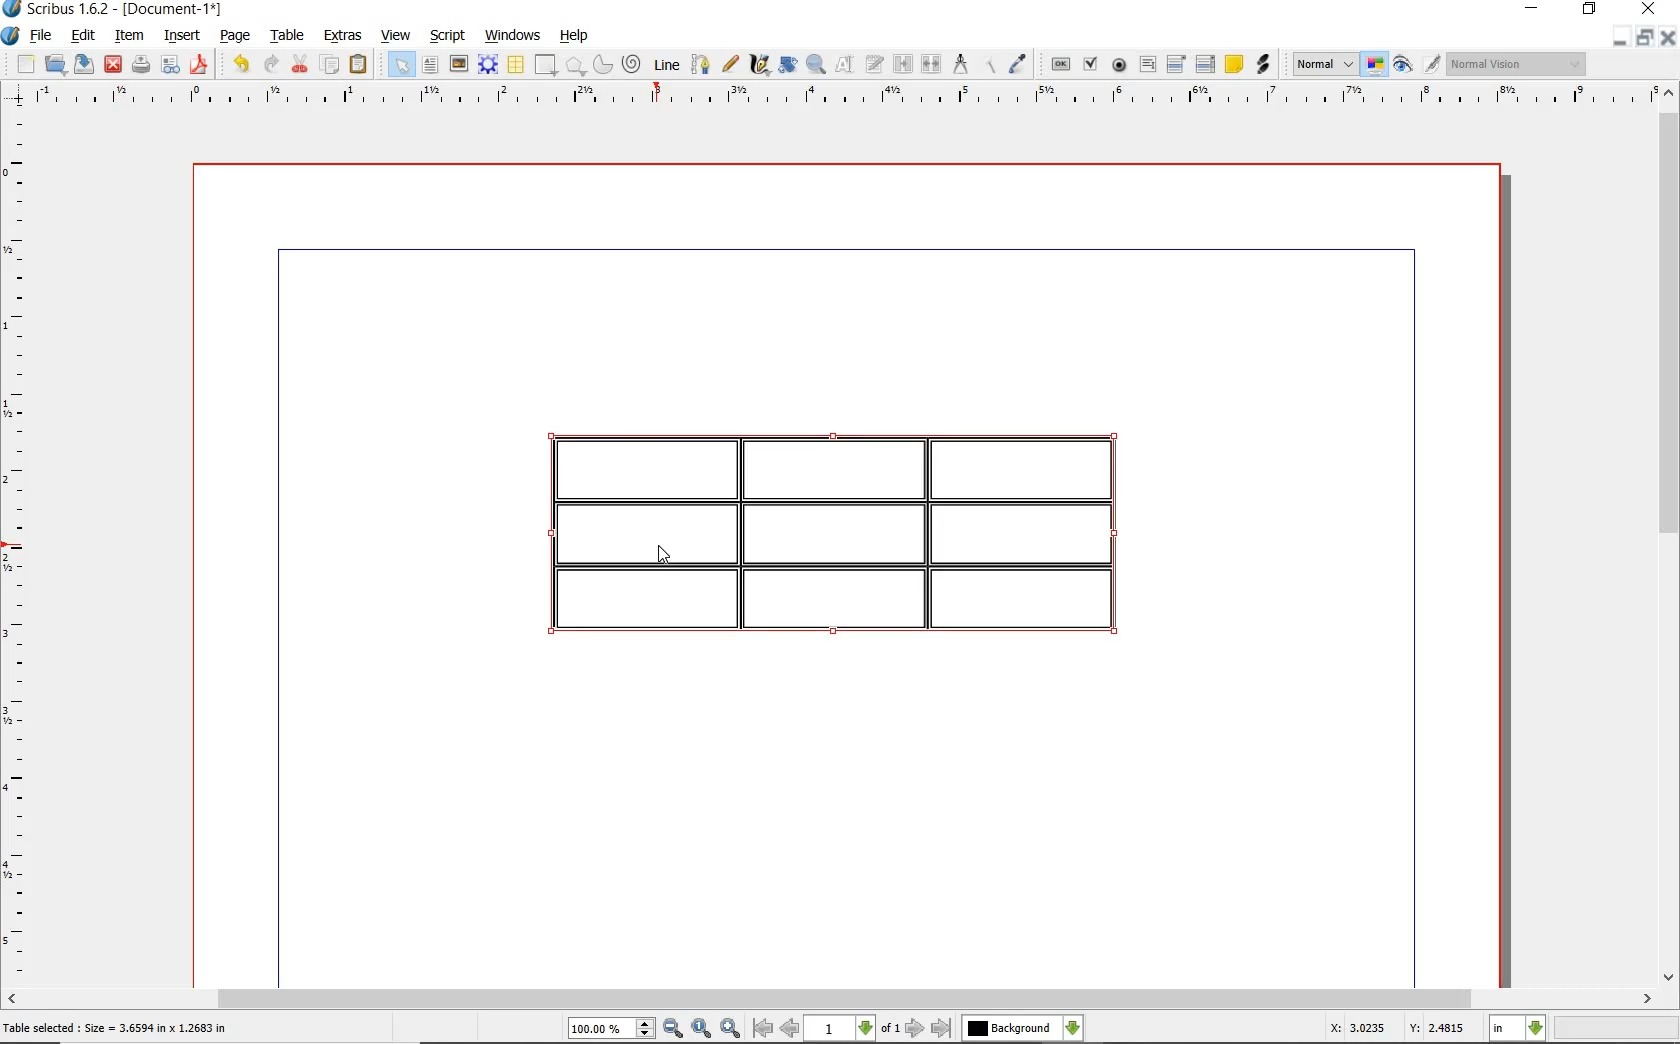  I want to click on select the image preview quality, so click(1319, 64).